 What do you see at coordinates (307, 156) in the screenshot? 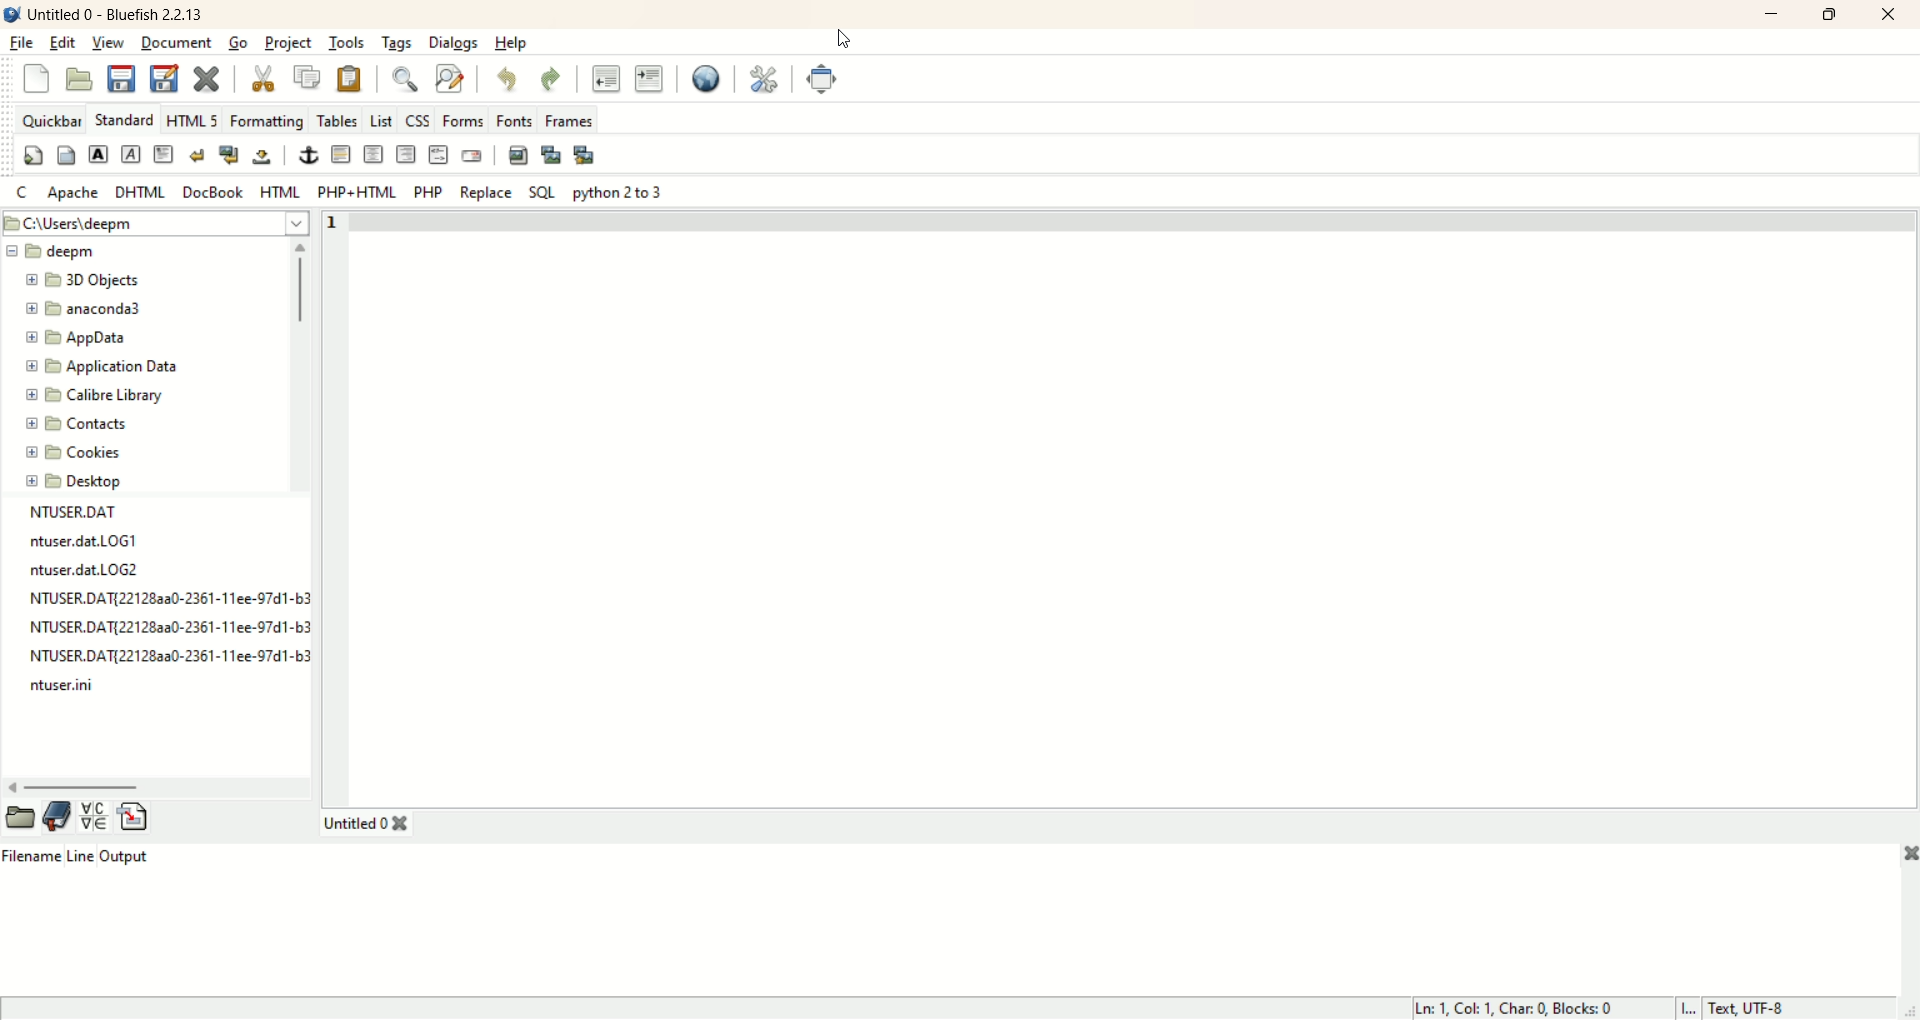
I see `anchor/hyperlink` at bounding box center [307, 156].